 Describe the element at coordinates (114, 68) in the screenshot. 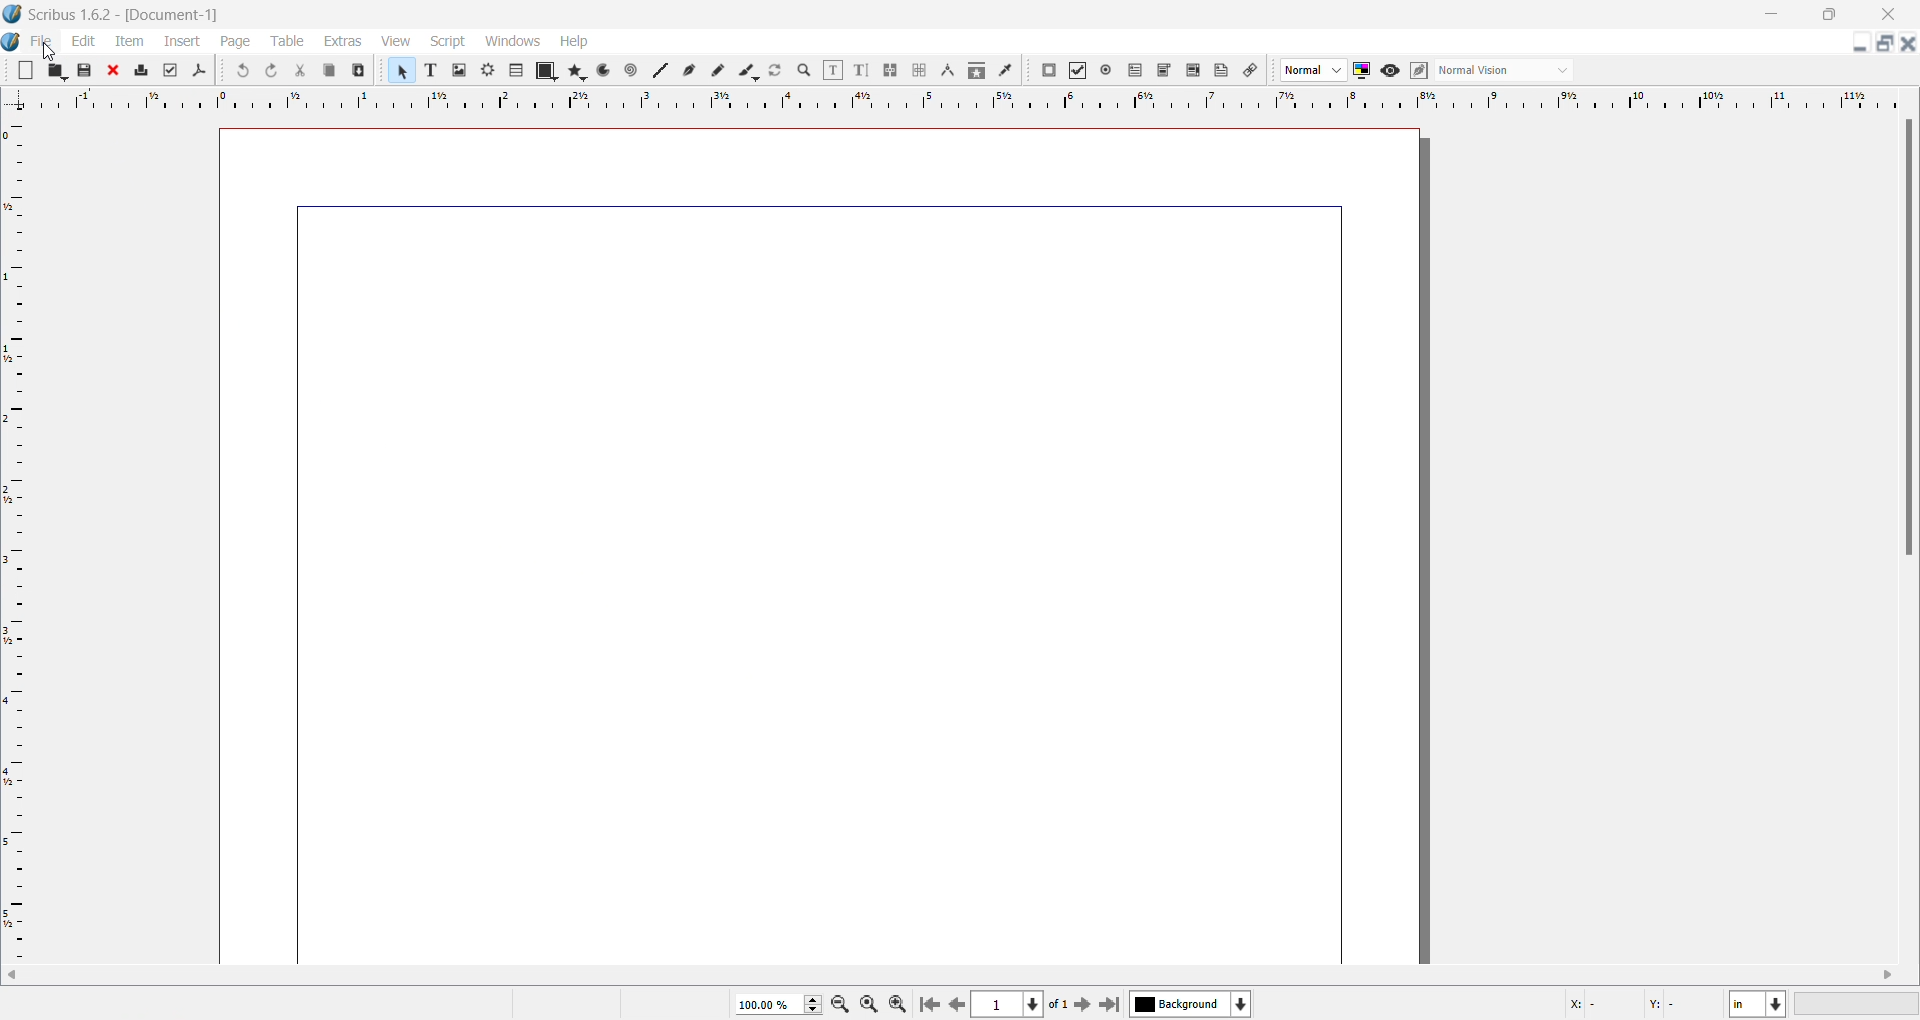

I see `icon` at that location.